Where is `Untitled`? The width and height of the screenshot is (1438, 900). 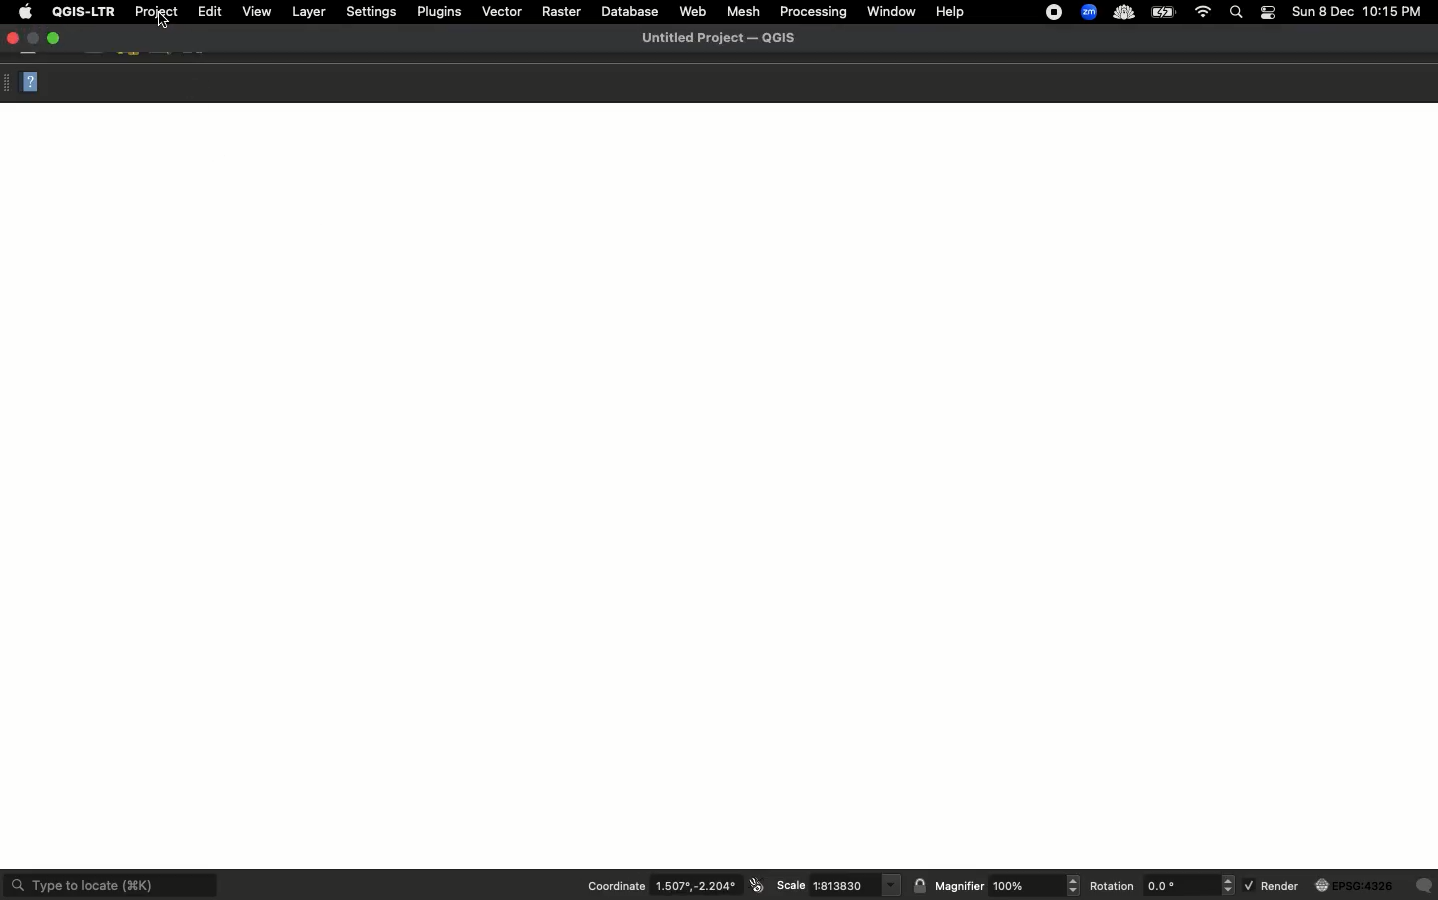 Untitled is located at coordinates (719, 39).